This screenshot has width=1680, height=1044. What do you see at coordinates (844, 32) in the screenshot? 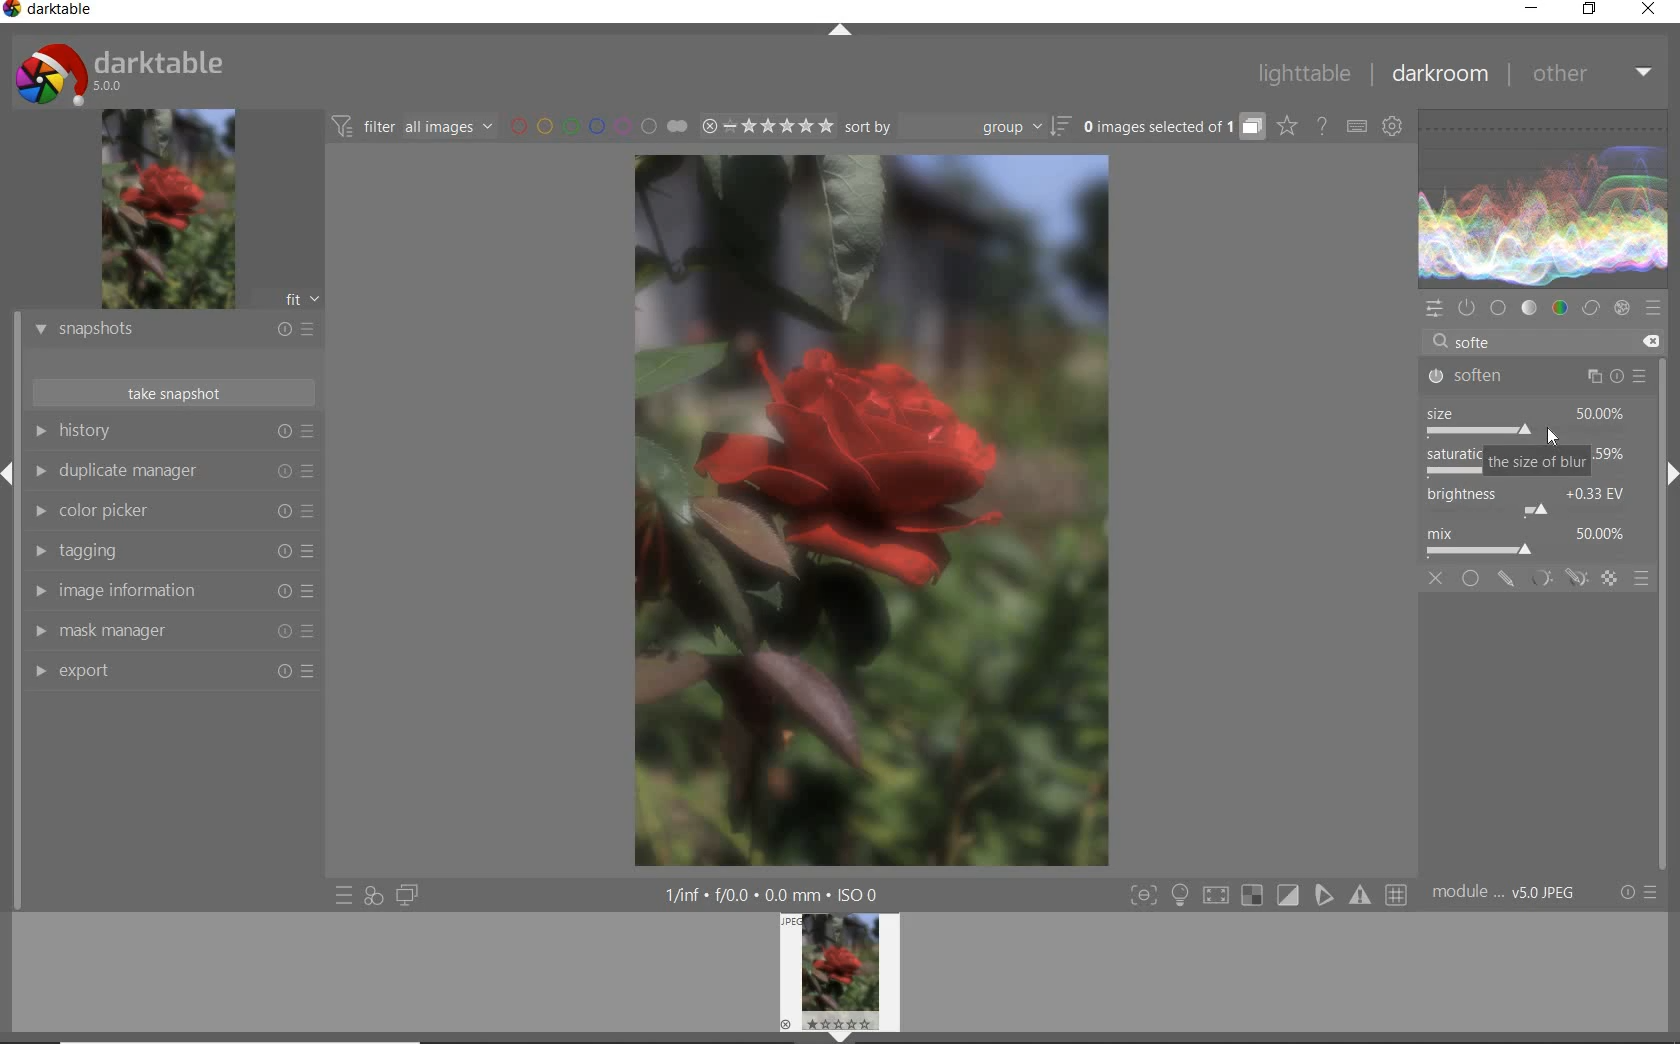
I see `expand/collapse` at bounding box center [844, 32].